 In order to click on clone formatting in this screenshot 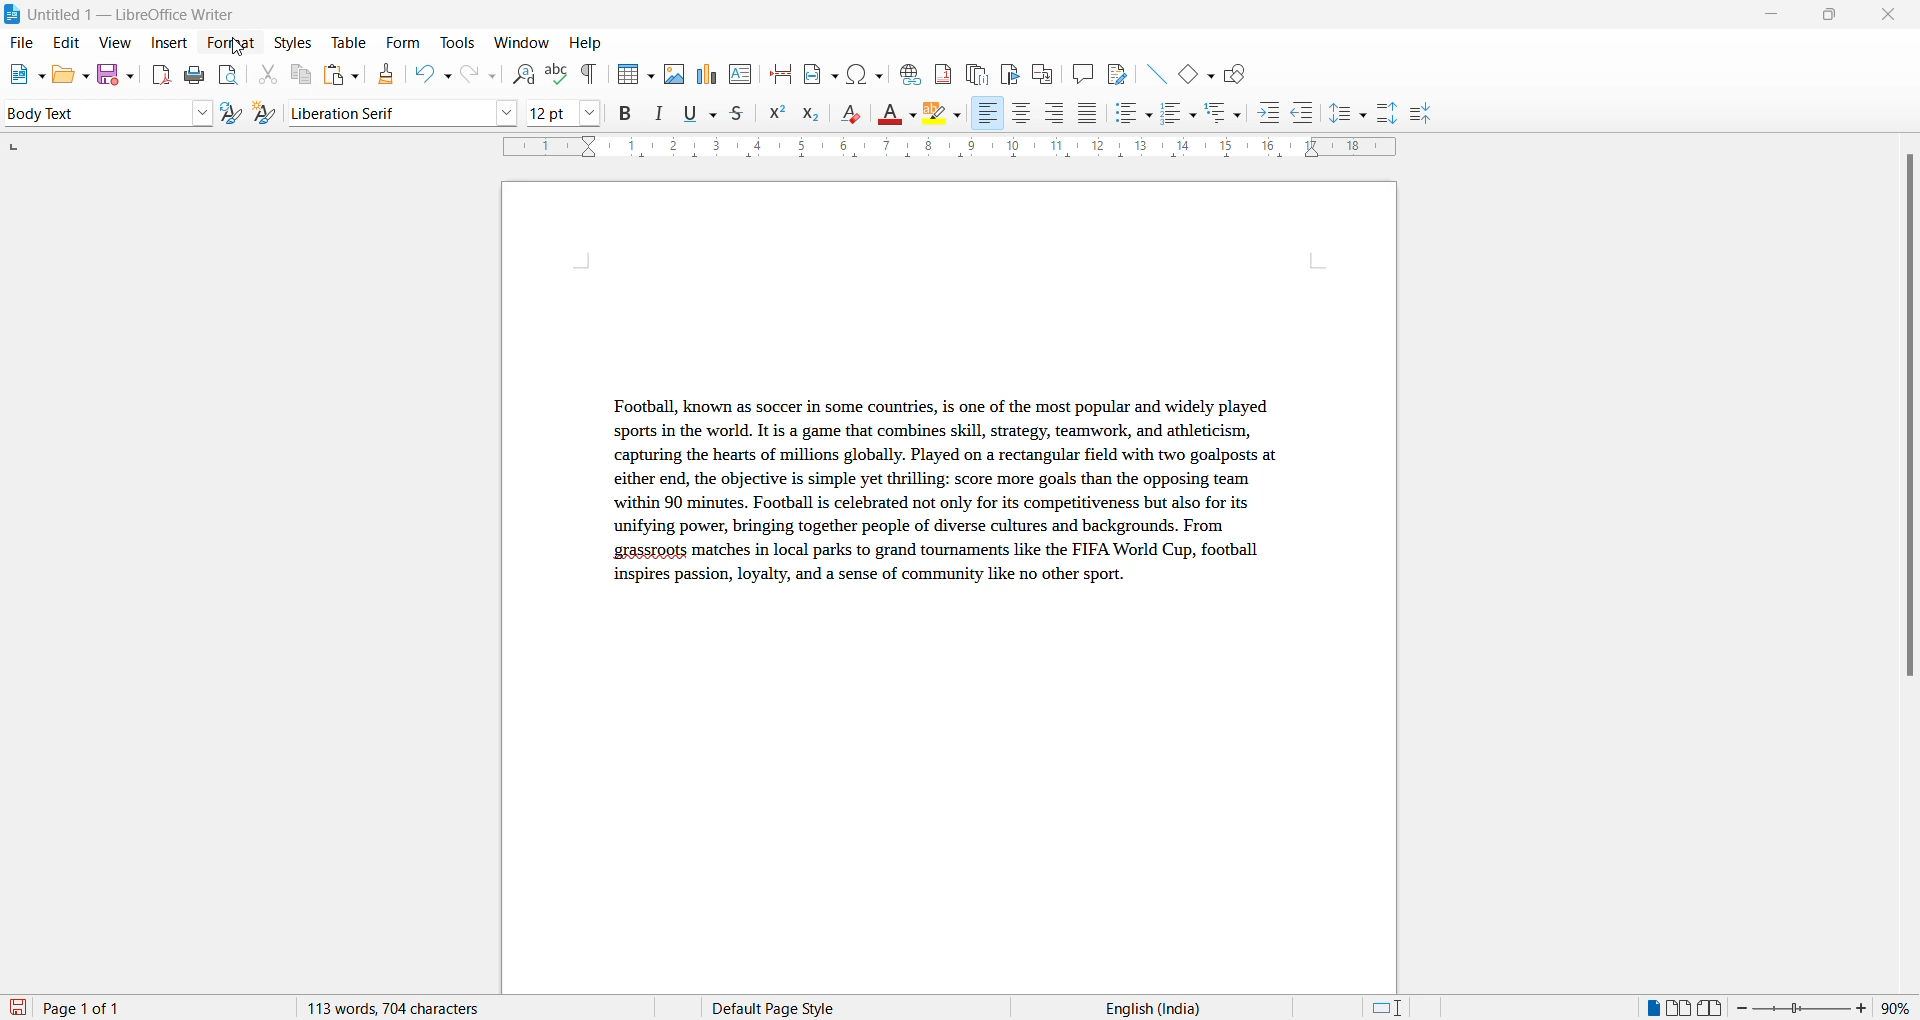, I will do `click(382, 74)`.